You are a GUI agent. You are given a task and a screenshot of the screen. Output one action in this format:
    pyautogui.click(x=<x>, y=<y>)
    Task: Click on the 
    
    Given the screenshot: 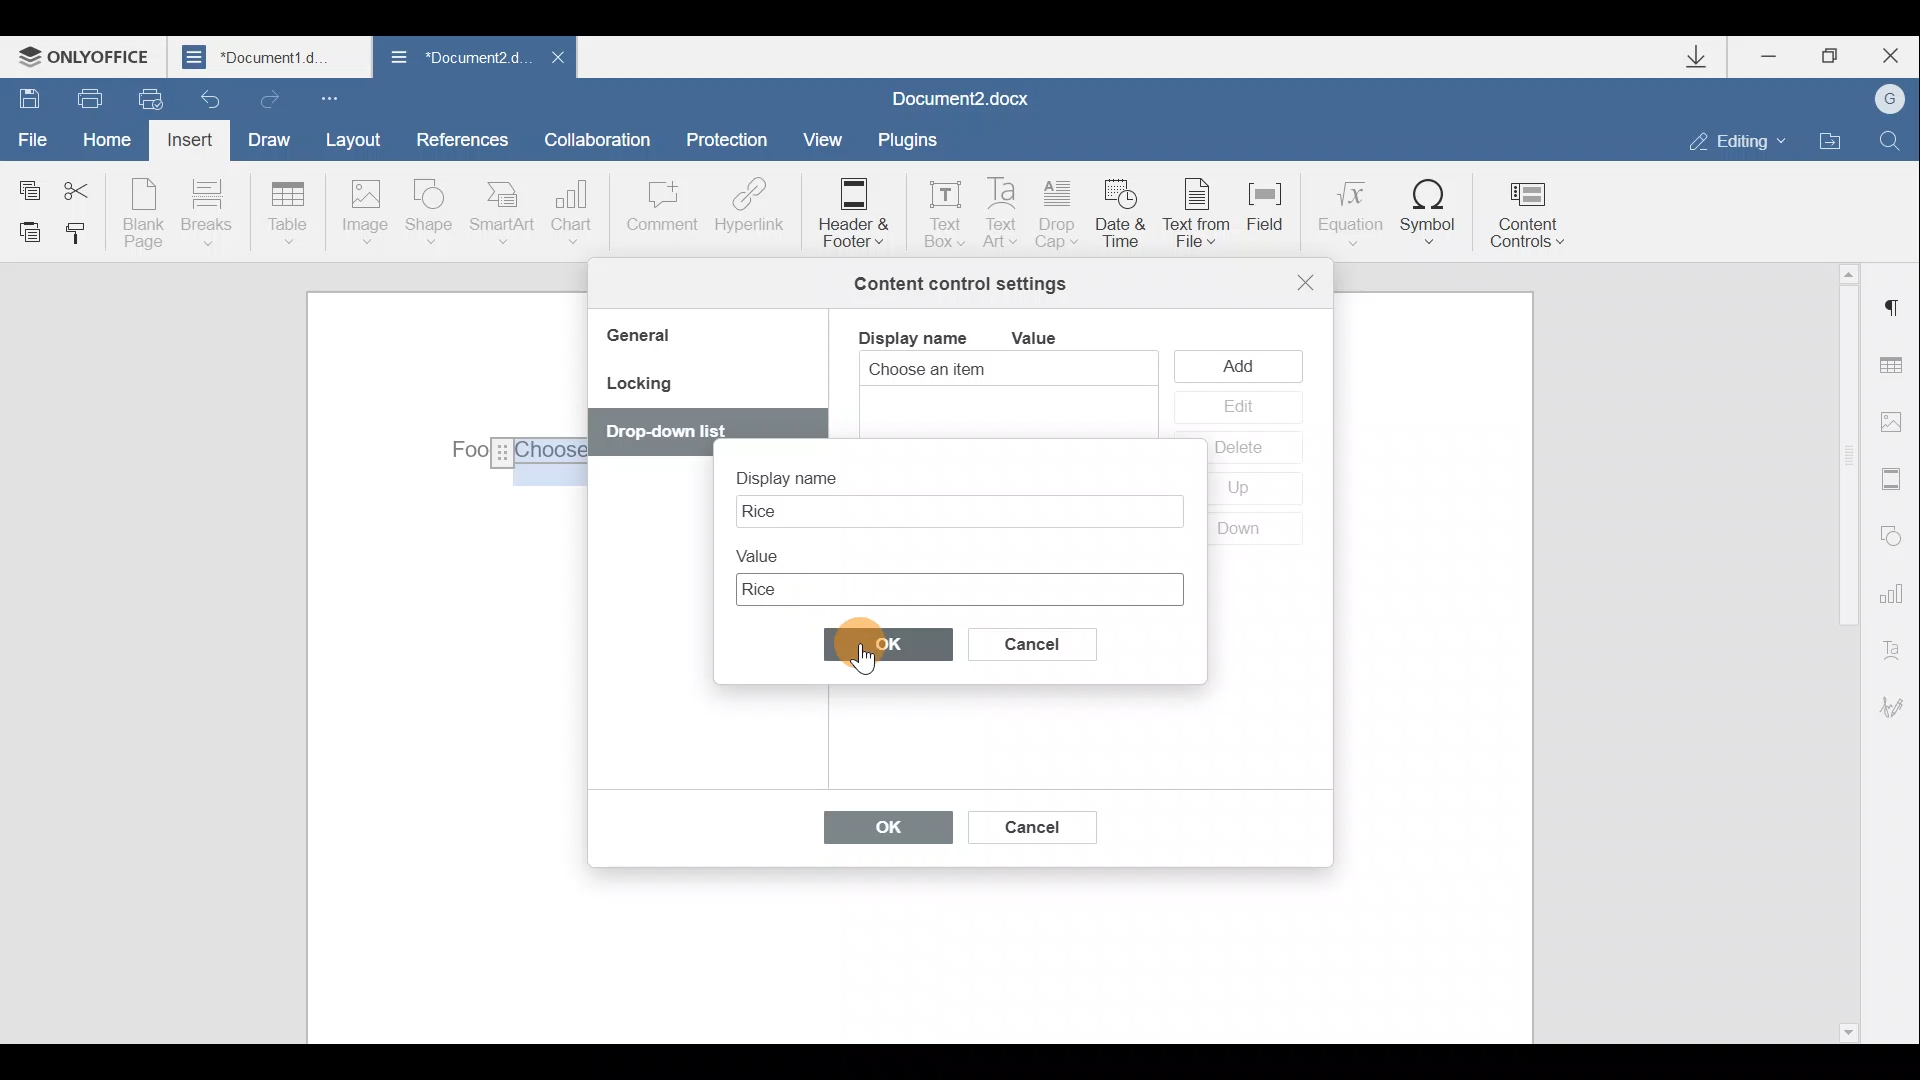 What is the action you would take?
    pyautogui.click(x=509, y=449)
    